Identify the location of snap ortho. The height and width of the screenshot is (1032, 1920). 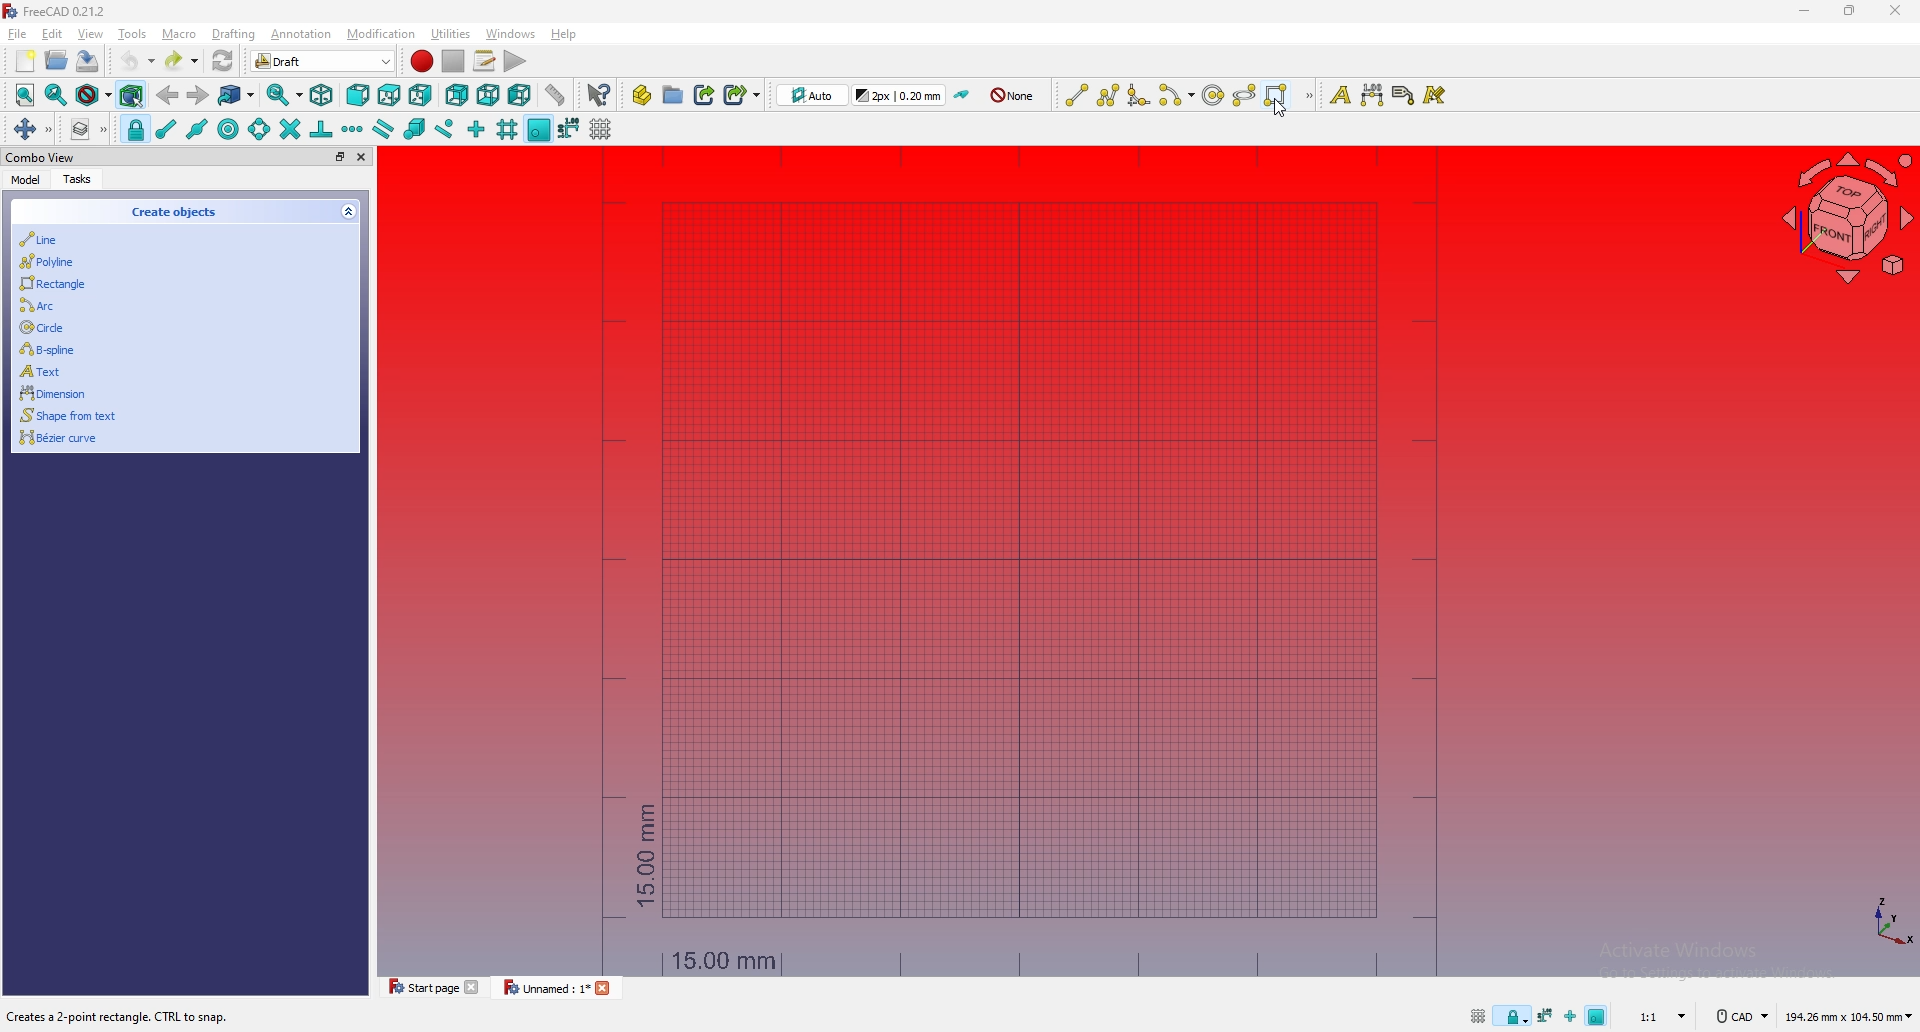
(476, 130).